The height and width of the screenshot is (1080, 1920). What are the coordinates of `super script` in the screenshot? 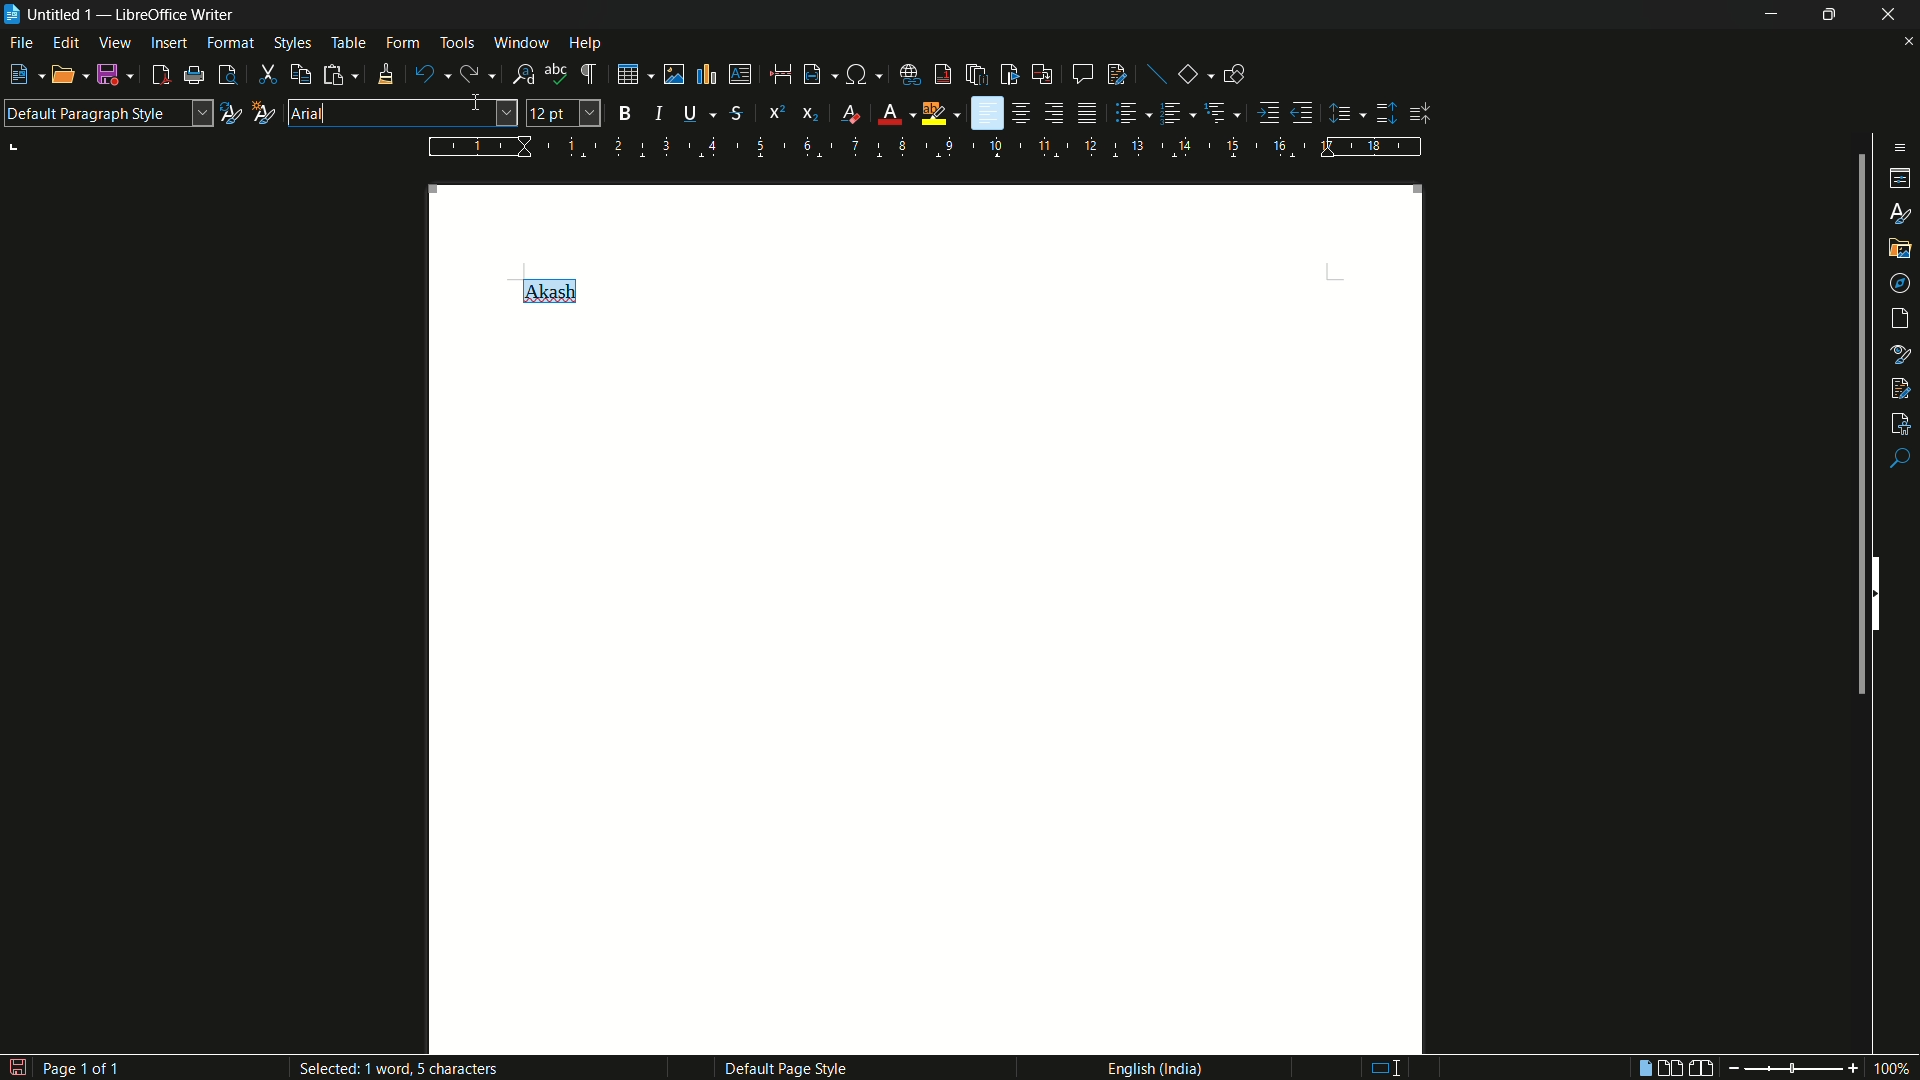 It's located at (776, 111).